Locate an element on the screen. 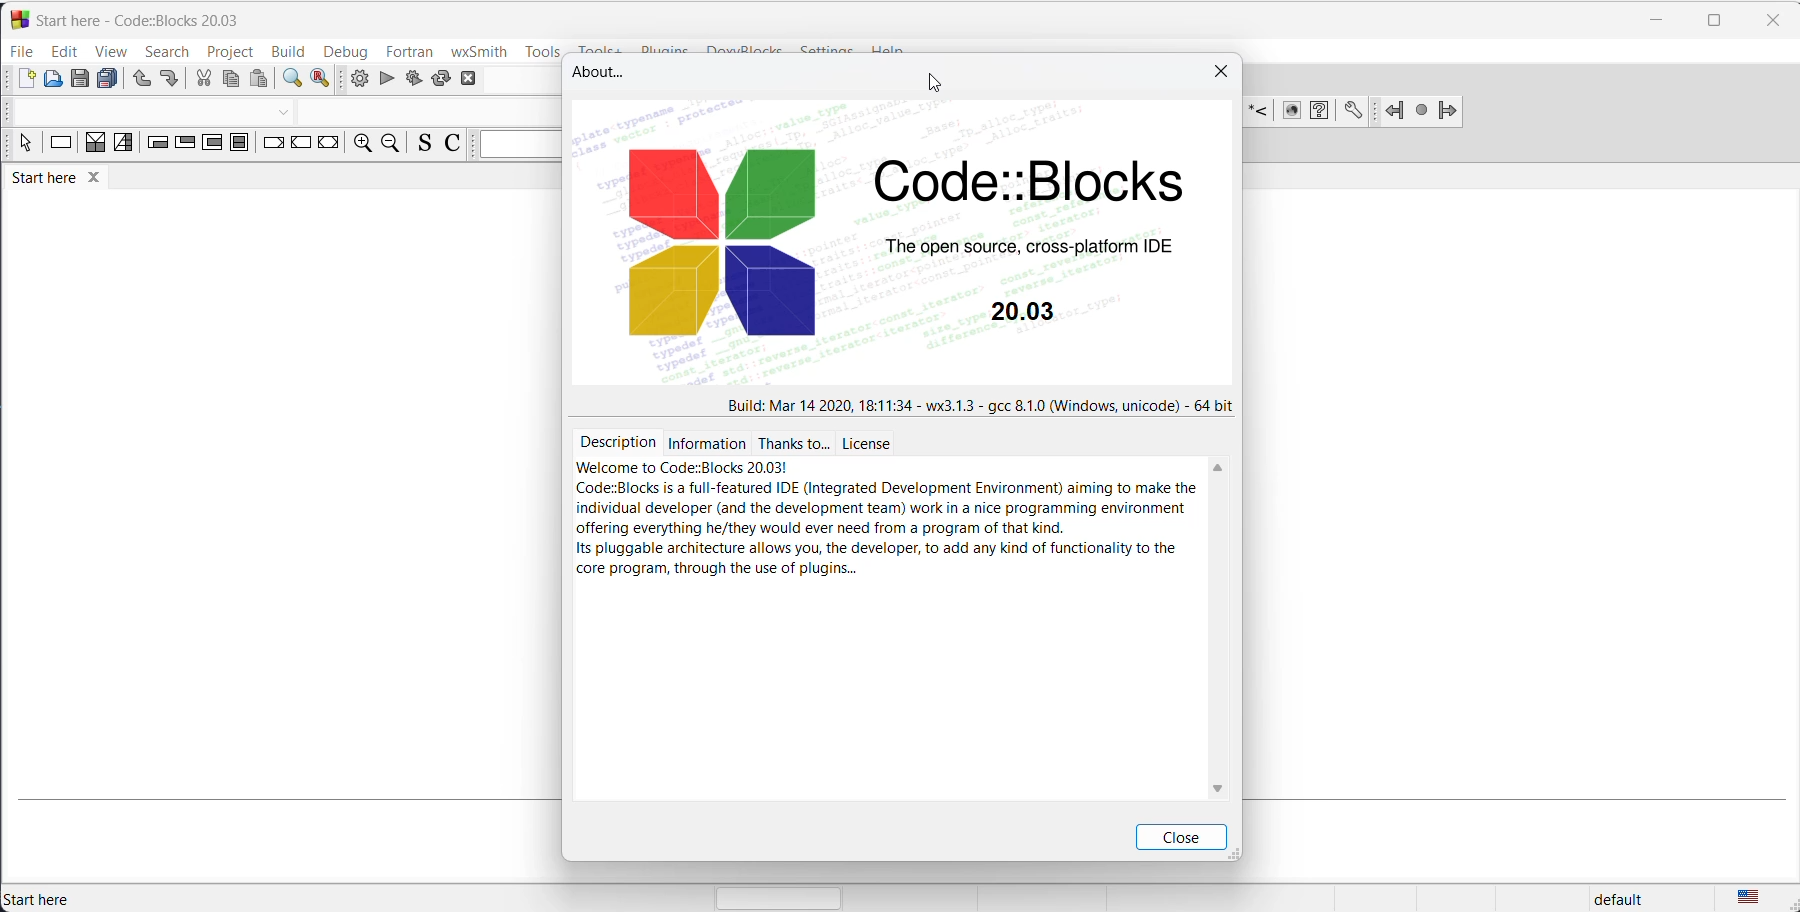 The image size is (1800, 912). block instruction is located at coordinates (242, 145).